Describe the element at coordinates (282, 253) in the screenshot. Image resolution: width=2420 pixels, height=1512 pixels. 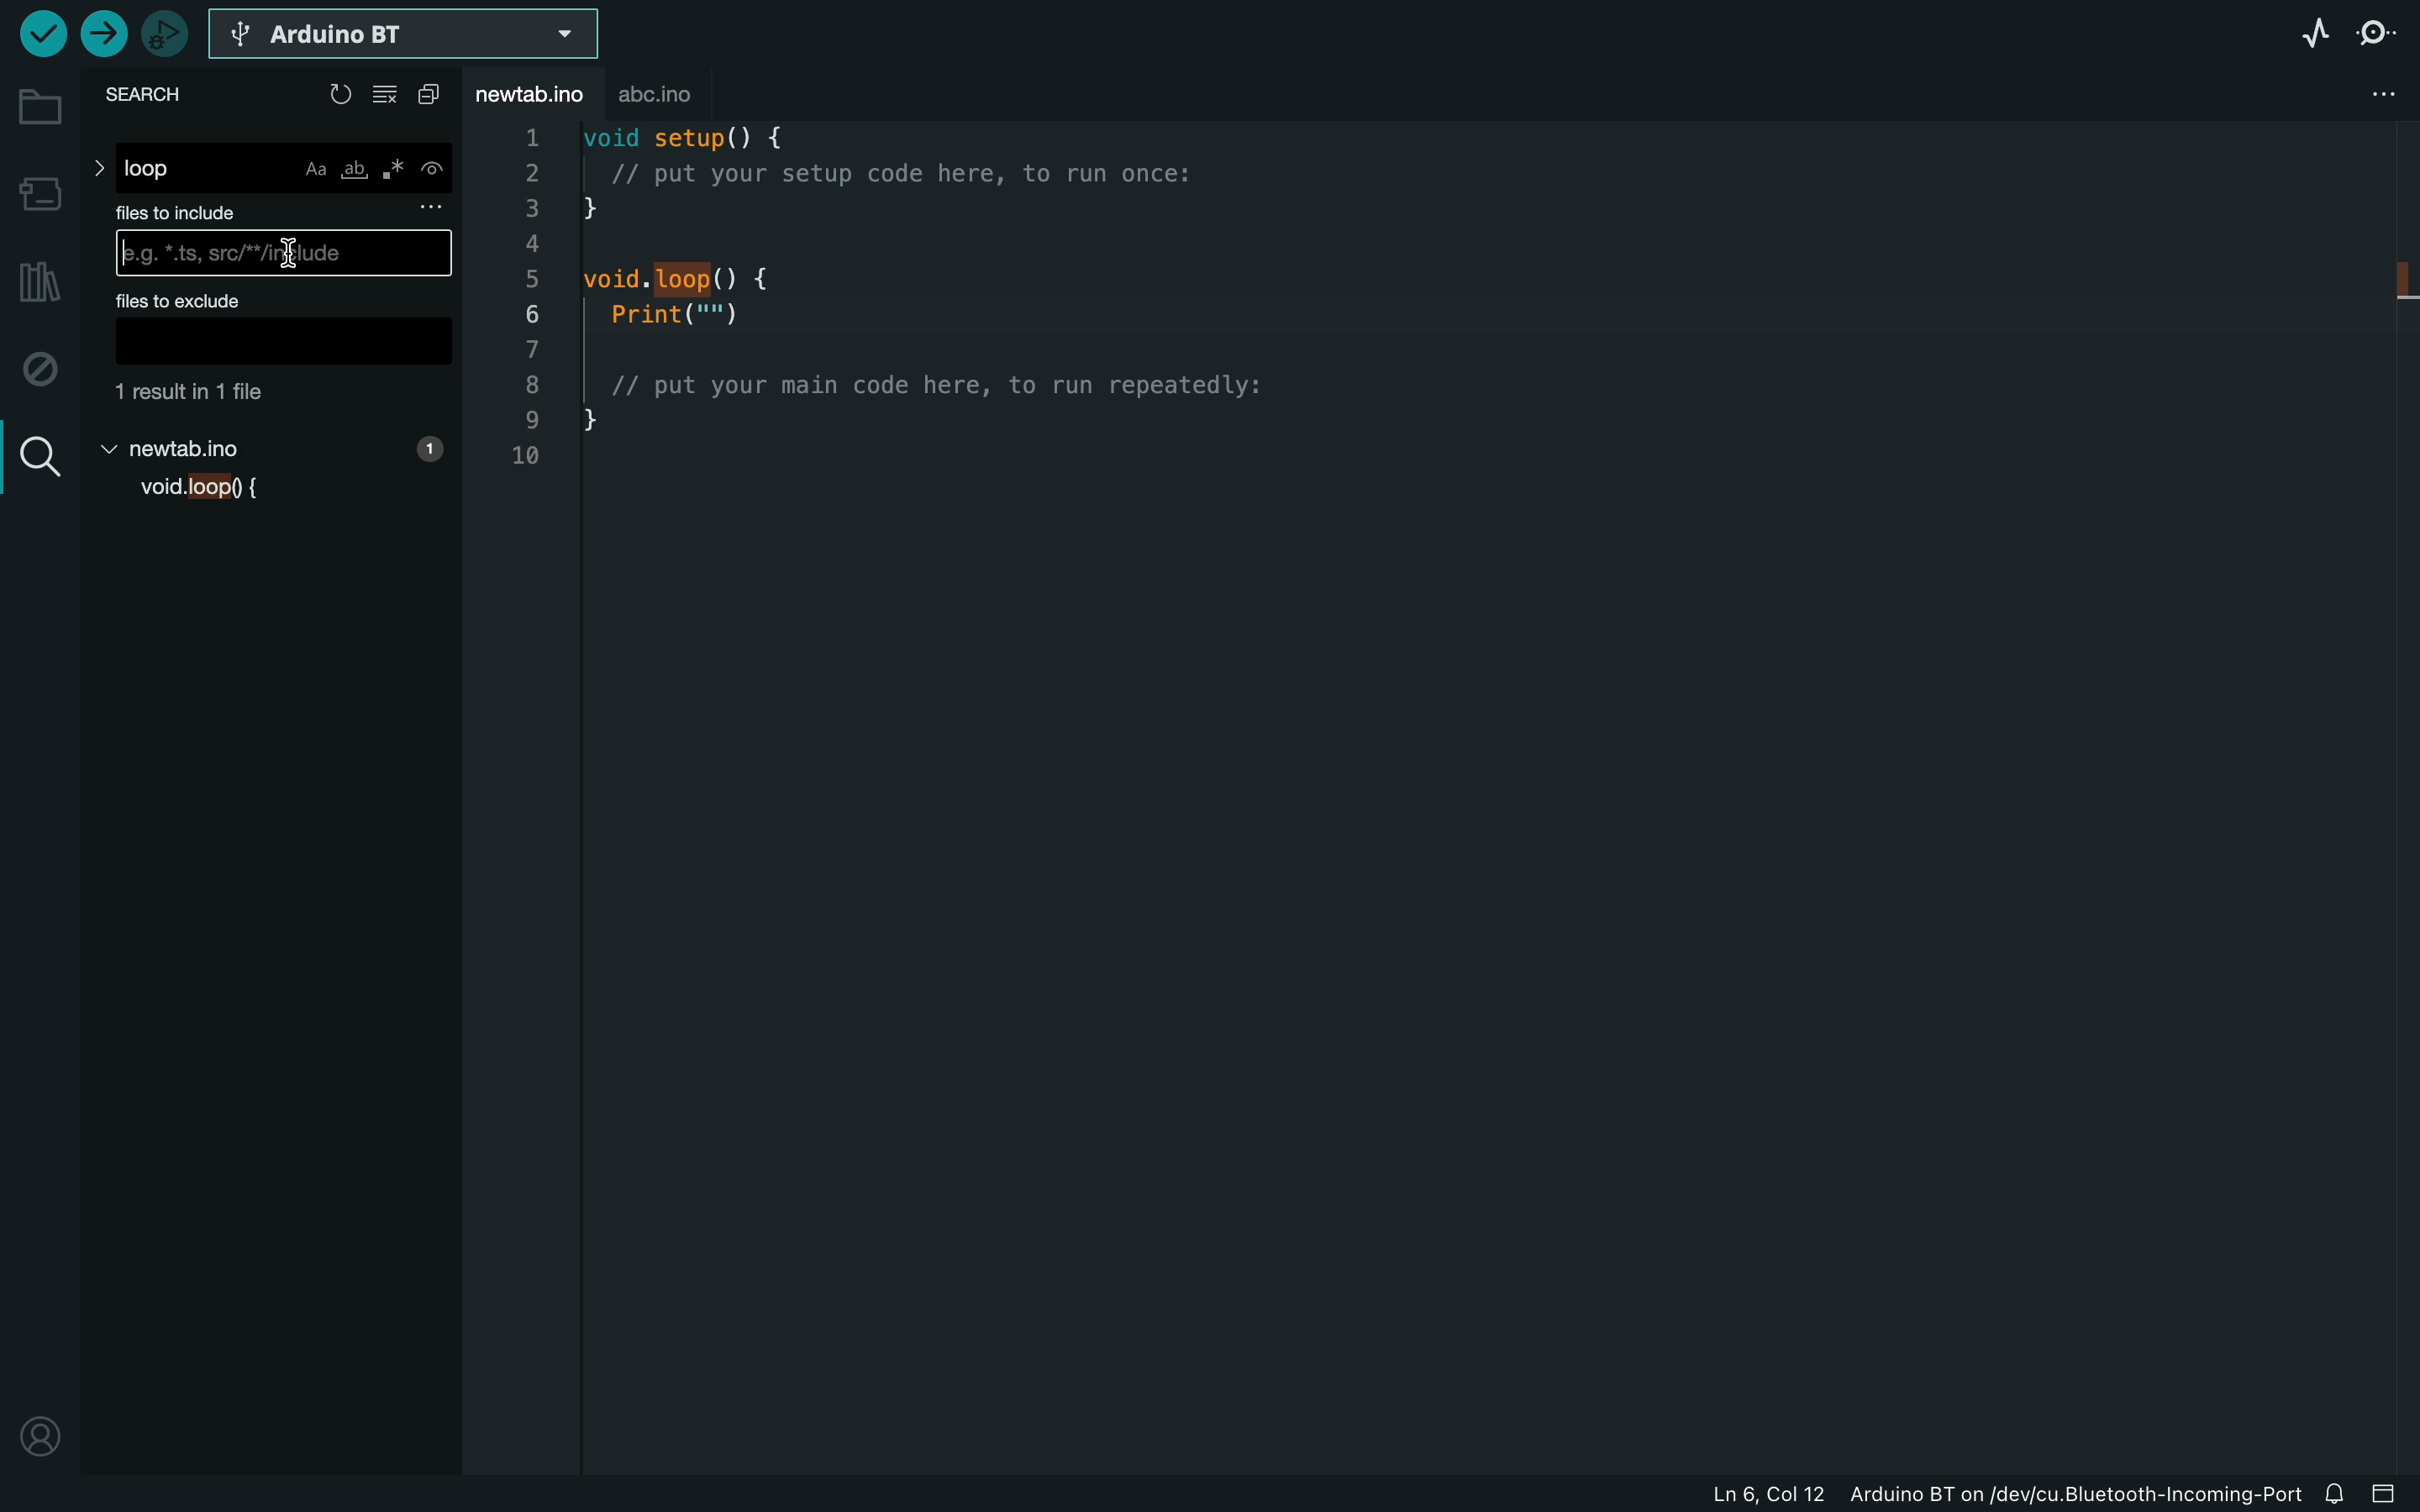
I see `cursor` at that location.